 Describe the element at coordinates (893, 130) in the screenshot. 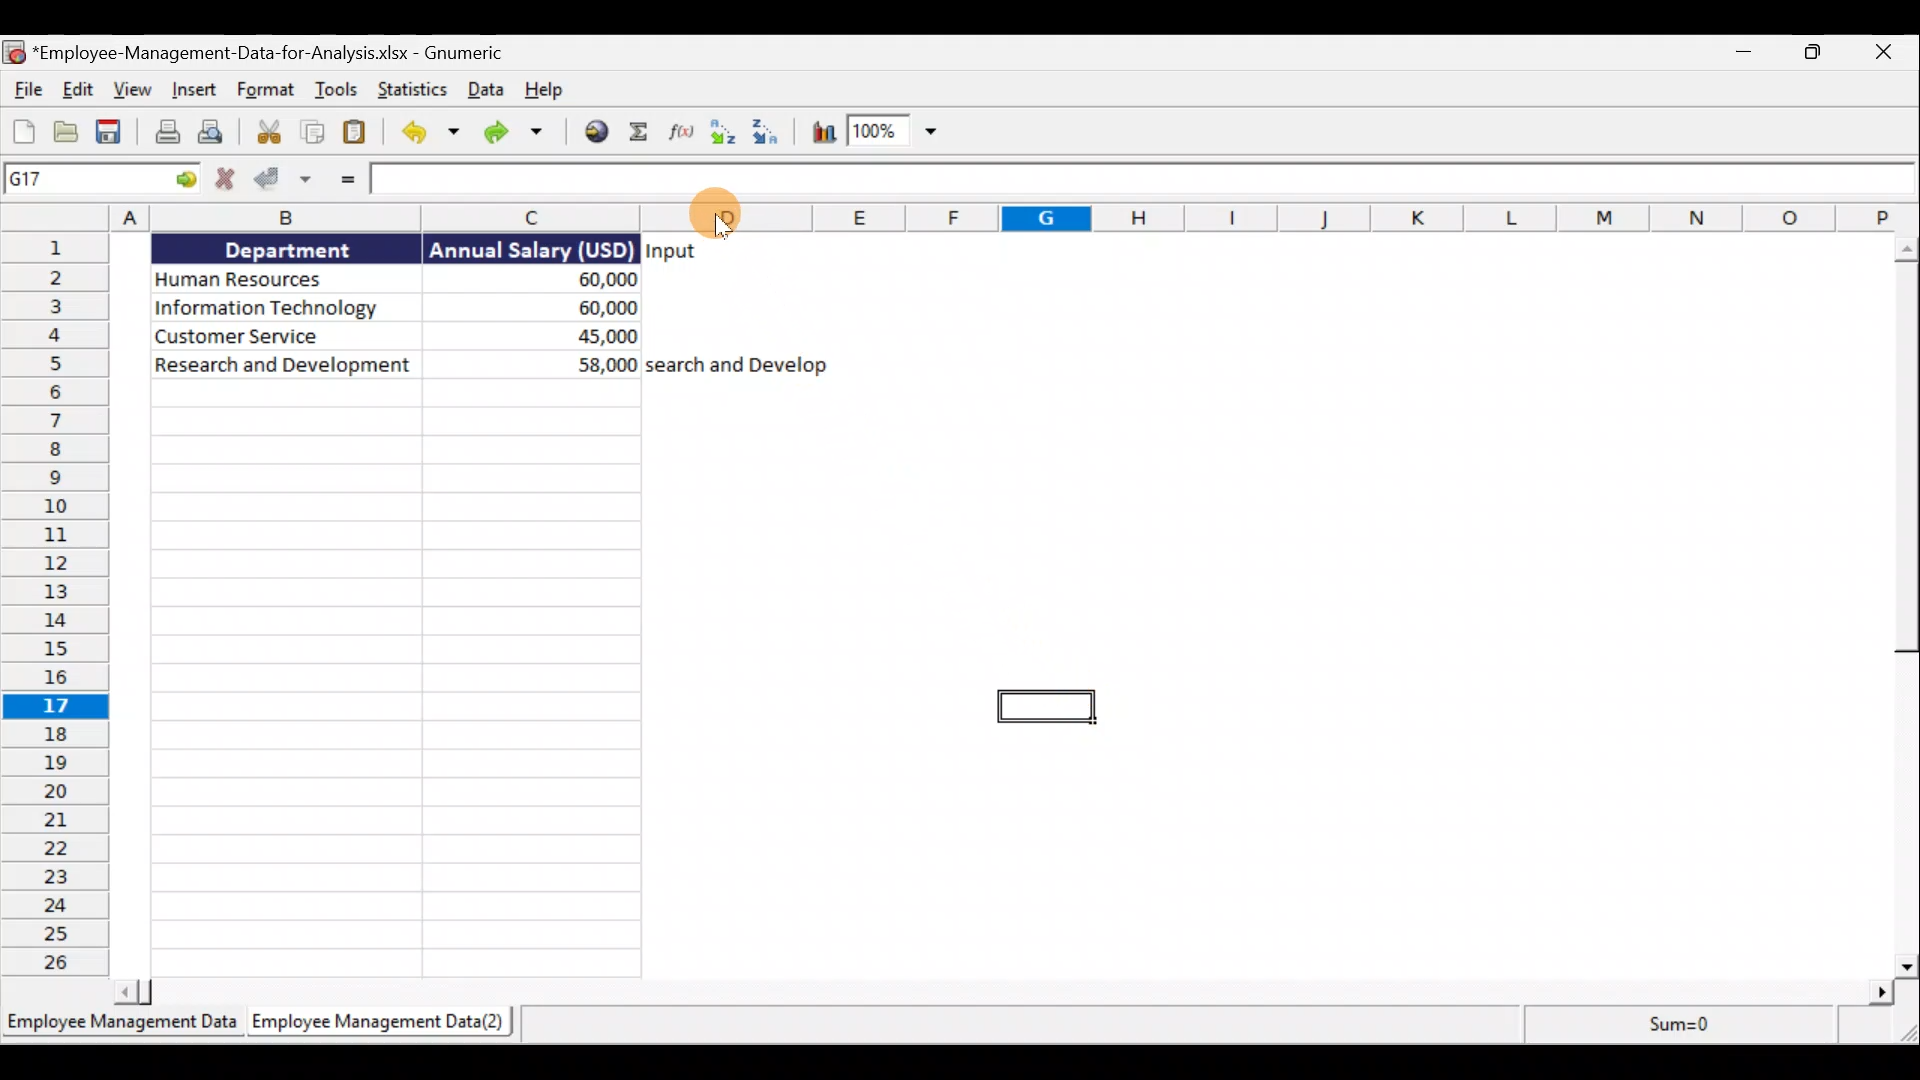

I see `Zoom` at that location.